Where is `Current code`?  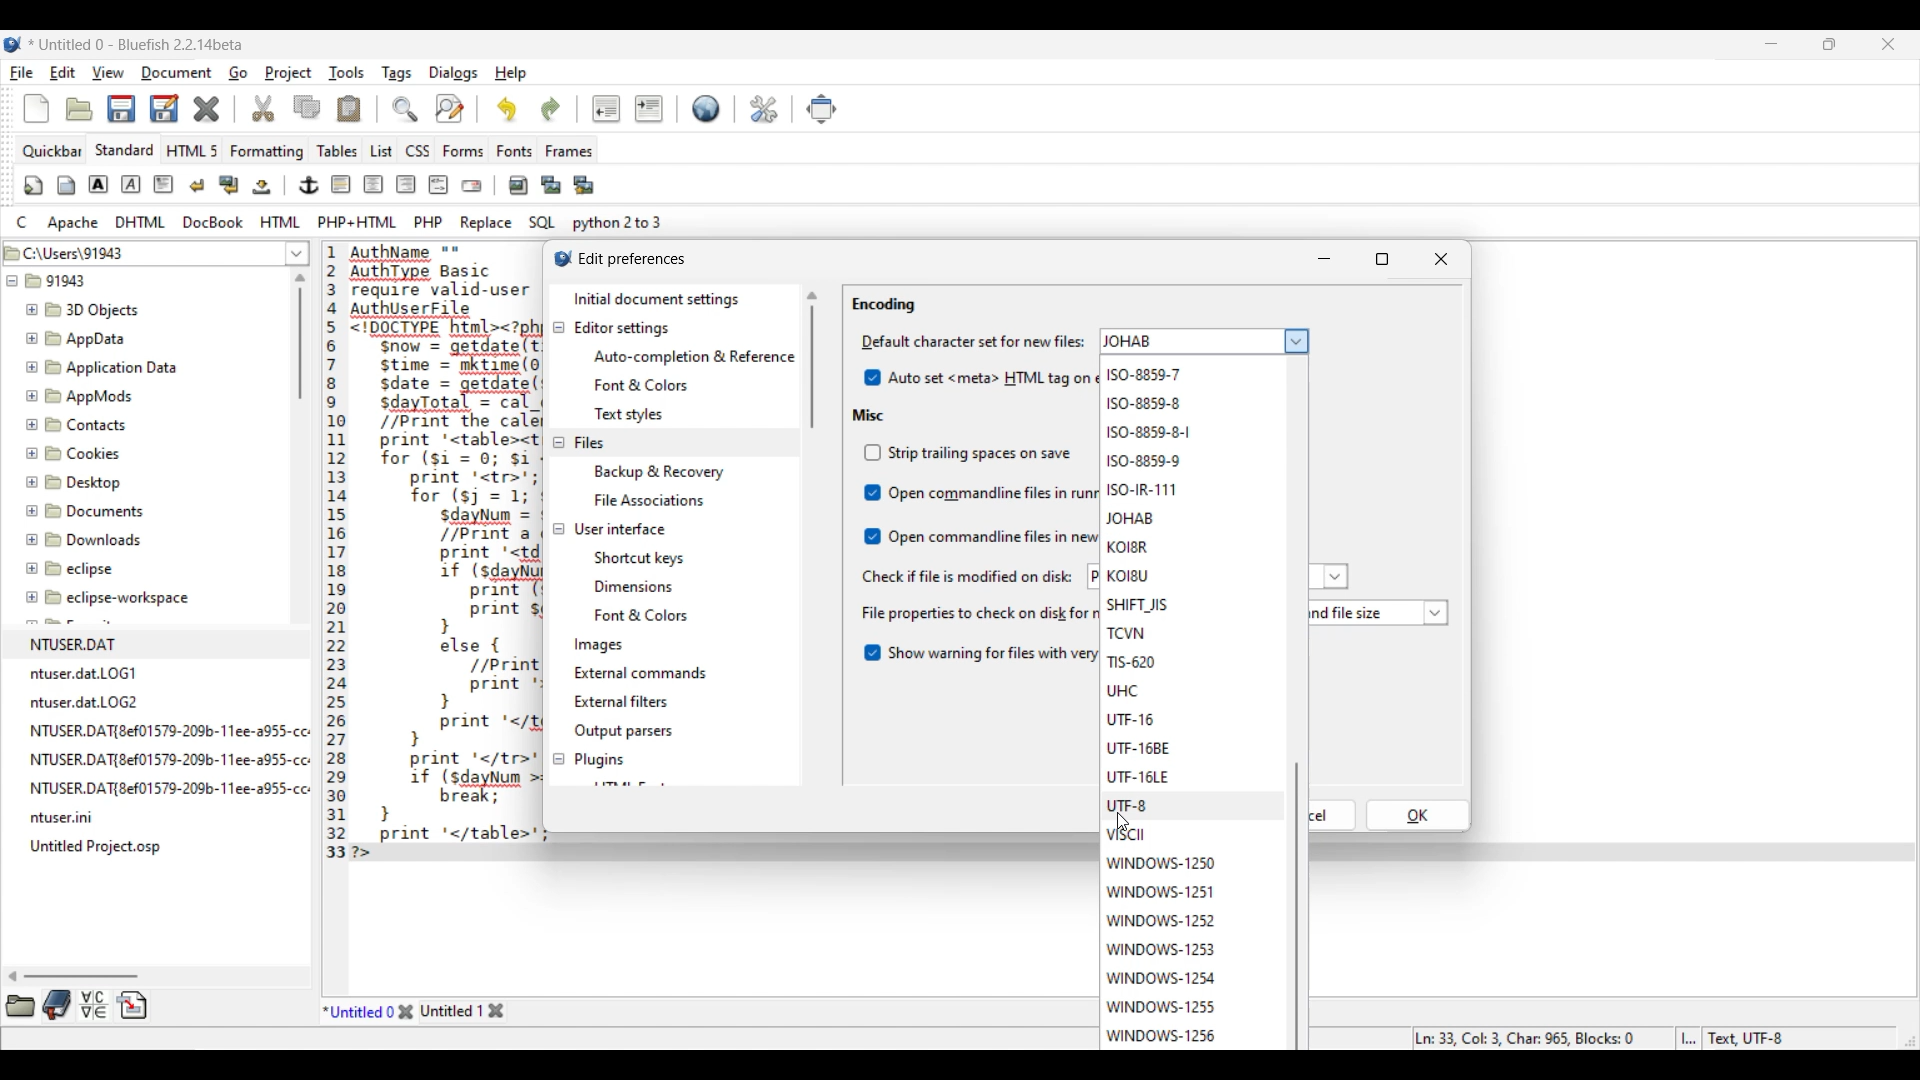 Current code is located at coordinates (432, 553).